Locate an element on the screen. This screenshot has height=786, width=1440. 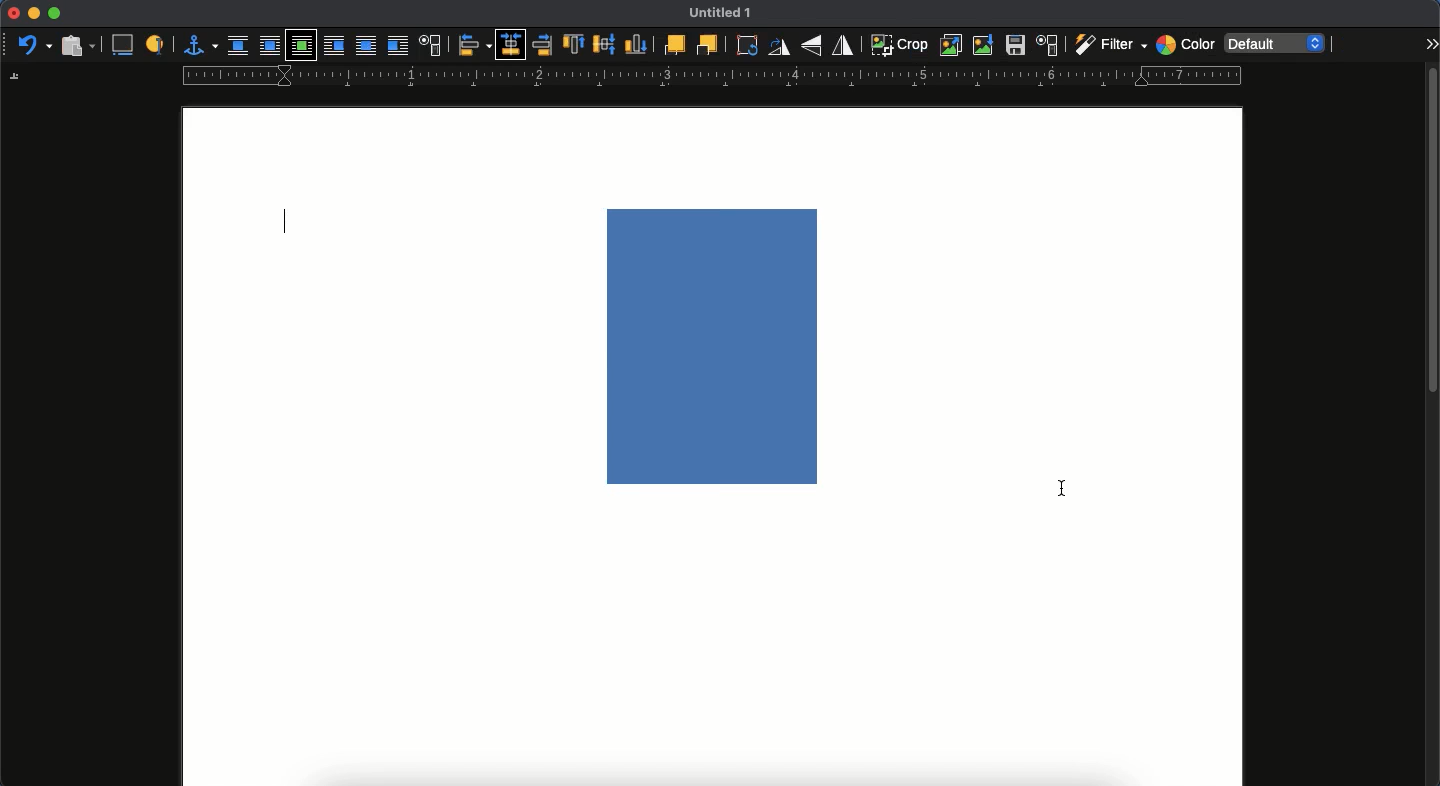
rotate is located at coordinates (747, 46).